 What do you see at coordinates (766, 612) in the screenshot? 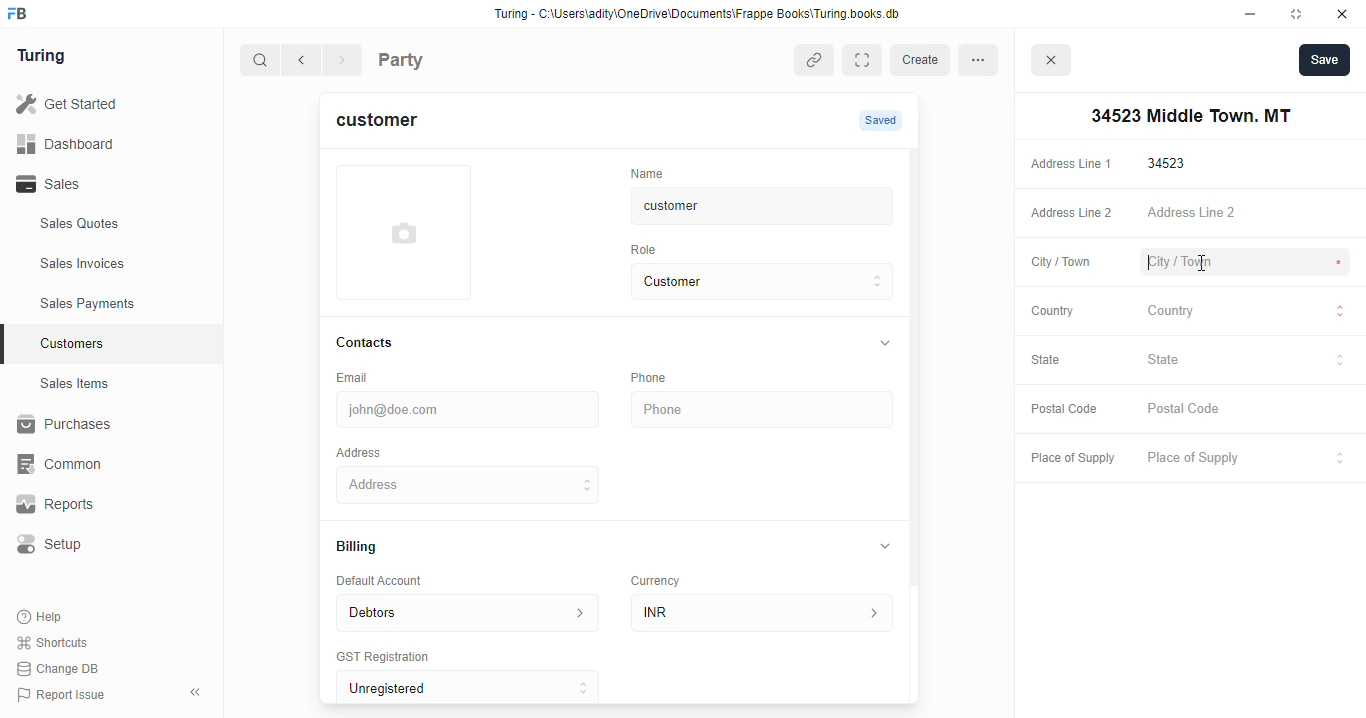
I see `INR` at bounding box center [766, 612].